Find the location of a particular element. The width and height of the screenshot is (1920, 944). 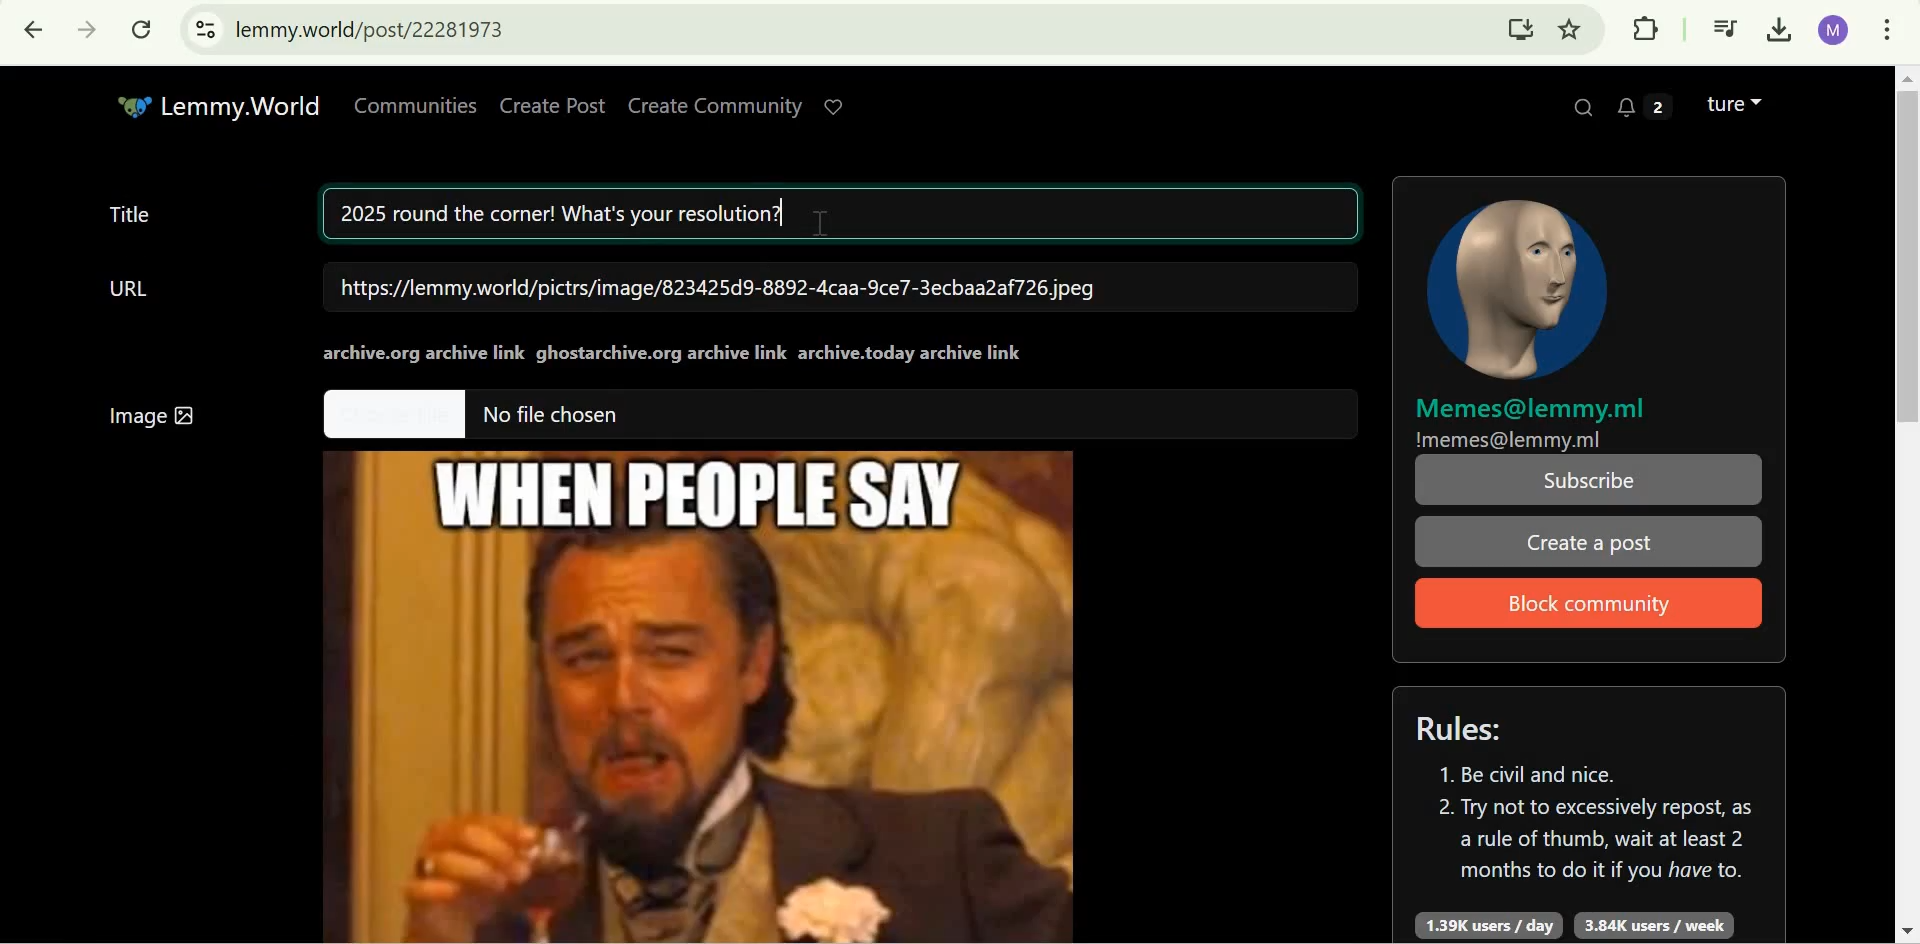

Image is located at coordinates (713, 688).